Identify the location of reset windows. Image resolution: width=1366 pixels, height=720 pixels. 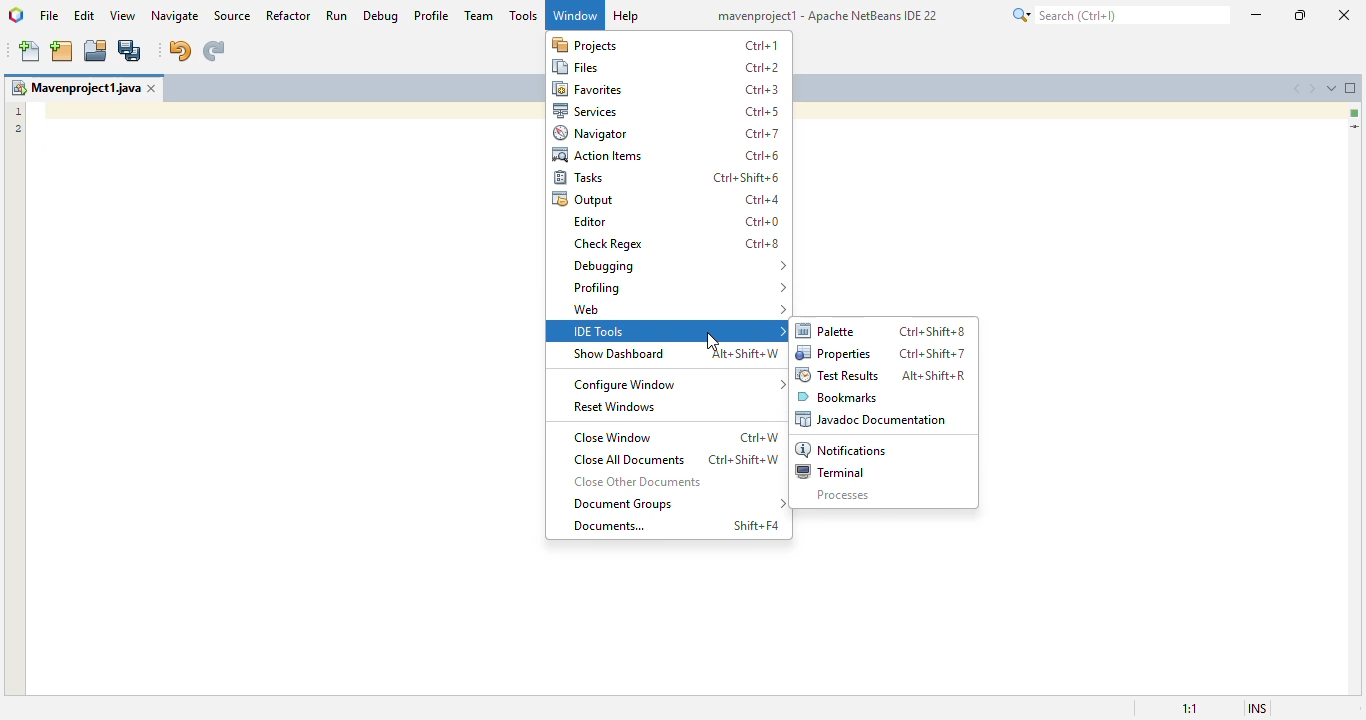
(616, 406).